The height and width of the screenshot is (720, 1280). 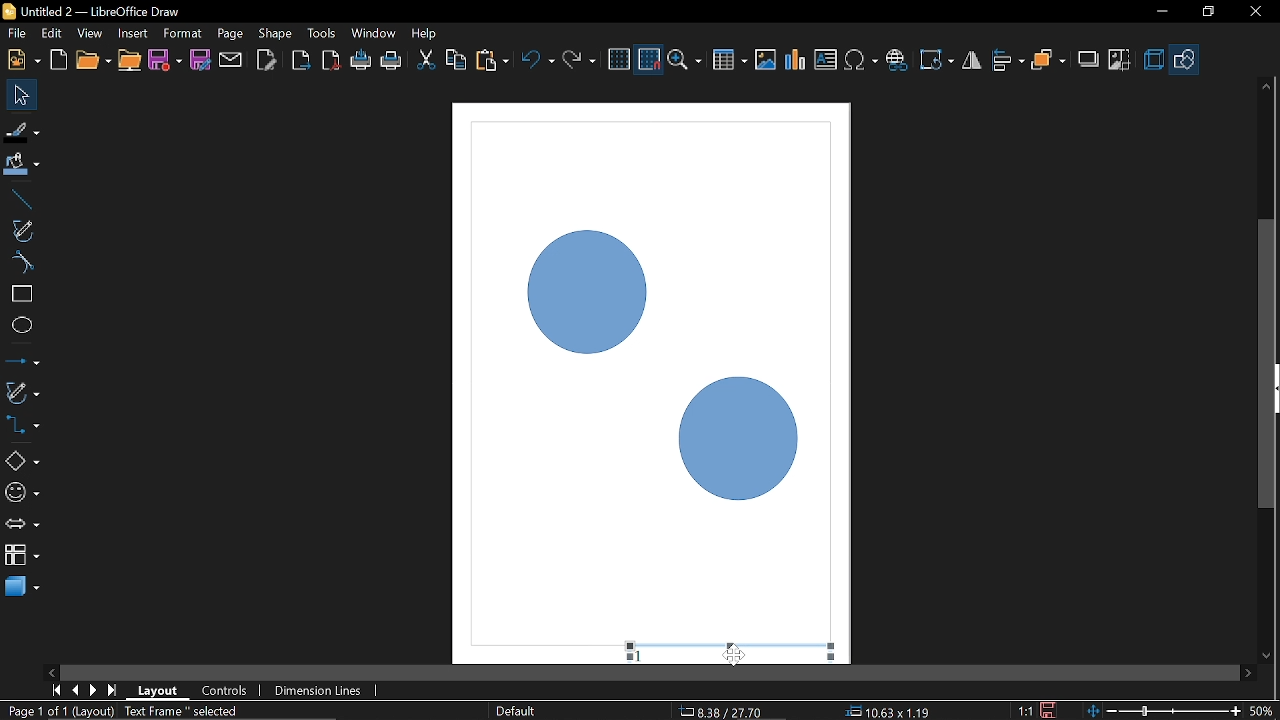 What do you see at coordinates (1262, 710) in the screenshot?
I see `Current zoom` at bounding box center [1262, 710].